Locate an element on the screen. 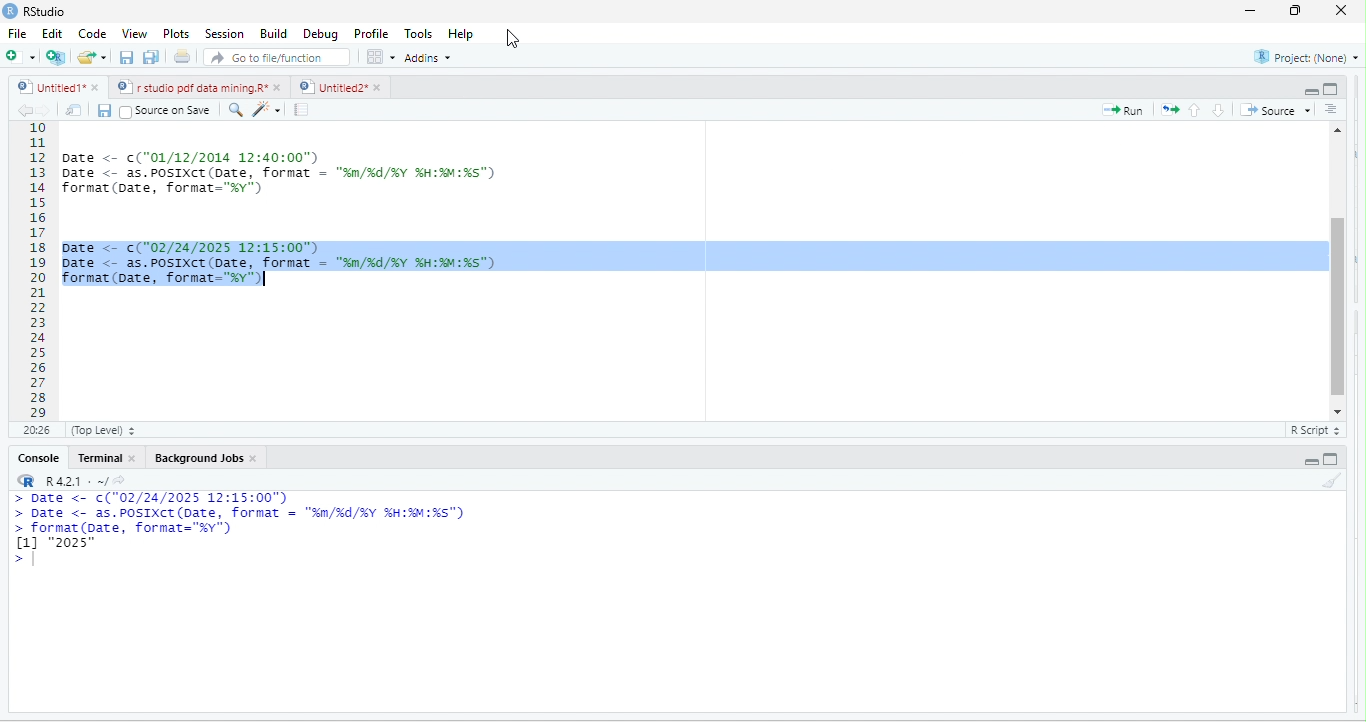 This screenshot has width=1366, height=722.  project: (None)  is located at coordinates (1303, 56).